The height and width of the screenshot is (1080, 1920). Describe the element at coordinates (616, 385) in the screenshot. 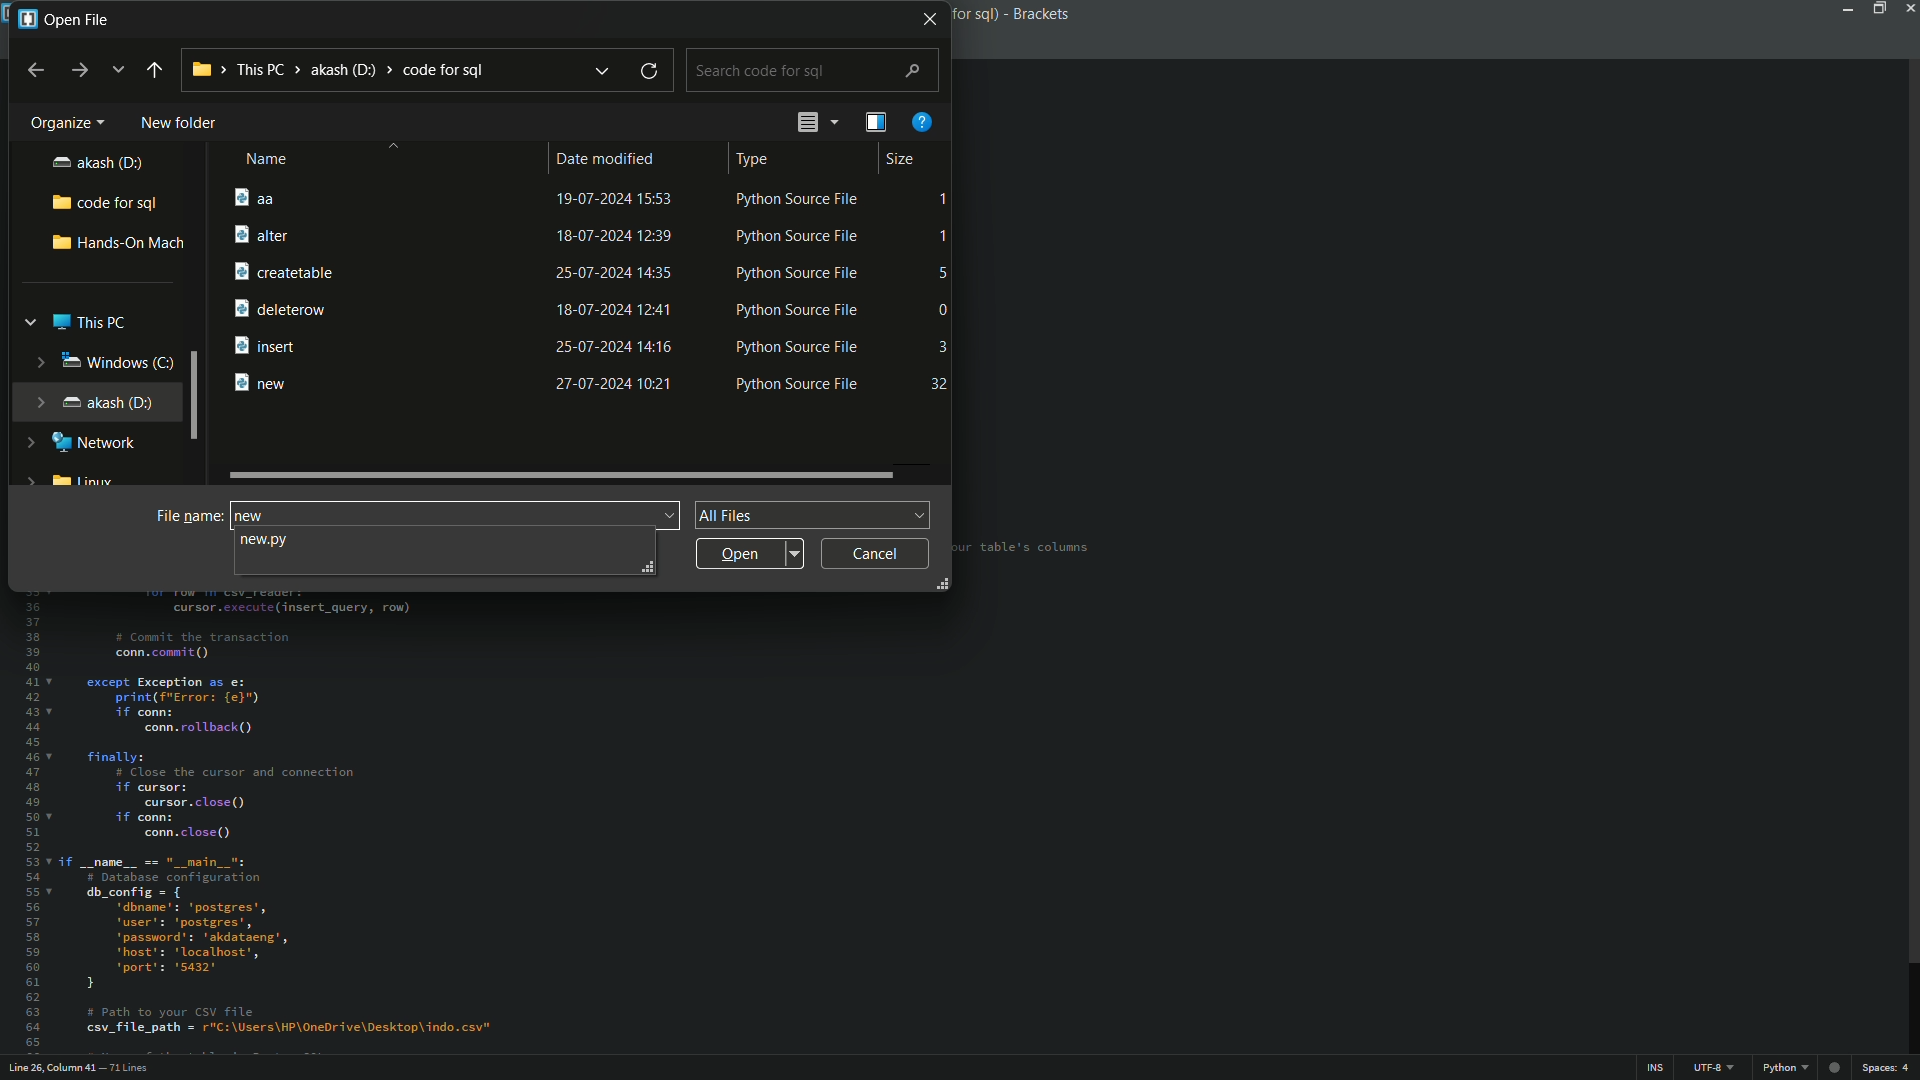

I see `27-07-2024 10:21` at that location.